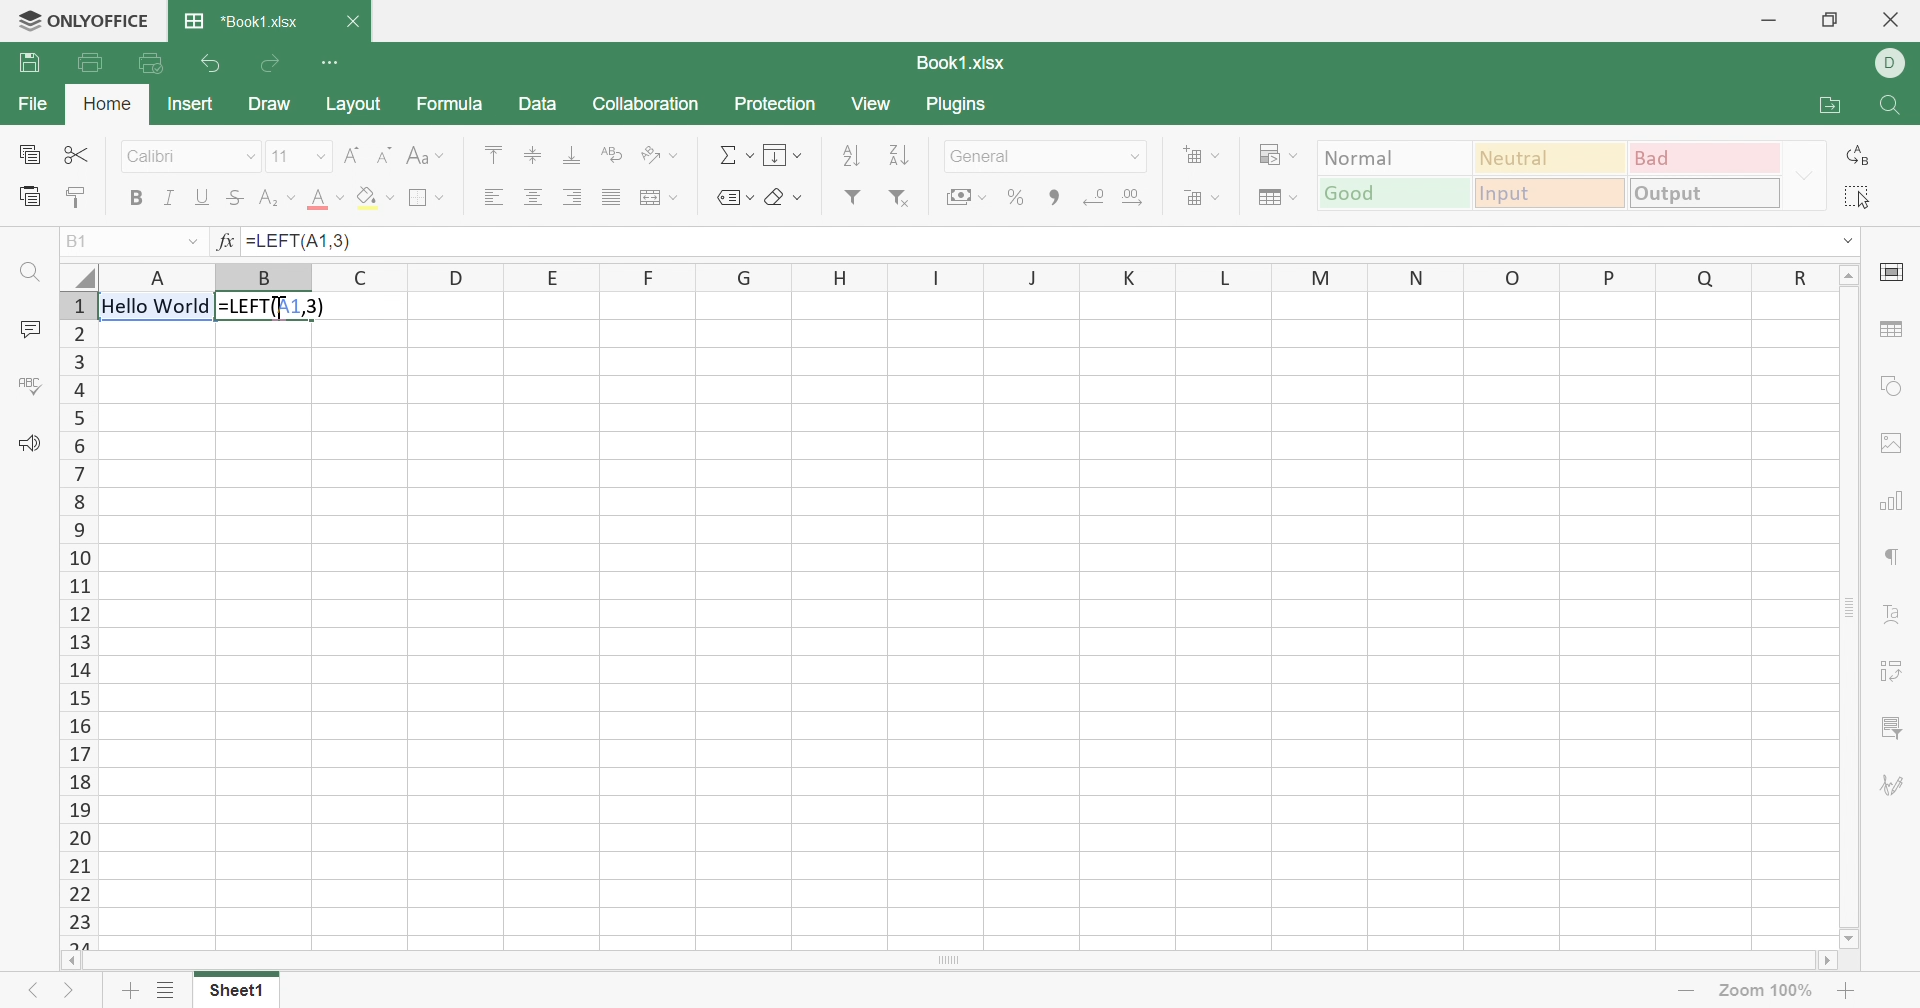 The width and height of the screenshot is (1920, 1008). Describe the element at coordinates (28, 274) in the screenshot. I see `Find` at that location.